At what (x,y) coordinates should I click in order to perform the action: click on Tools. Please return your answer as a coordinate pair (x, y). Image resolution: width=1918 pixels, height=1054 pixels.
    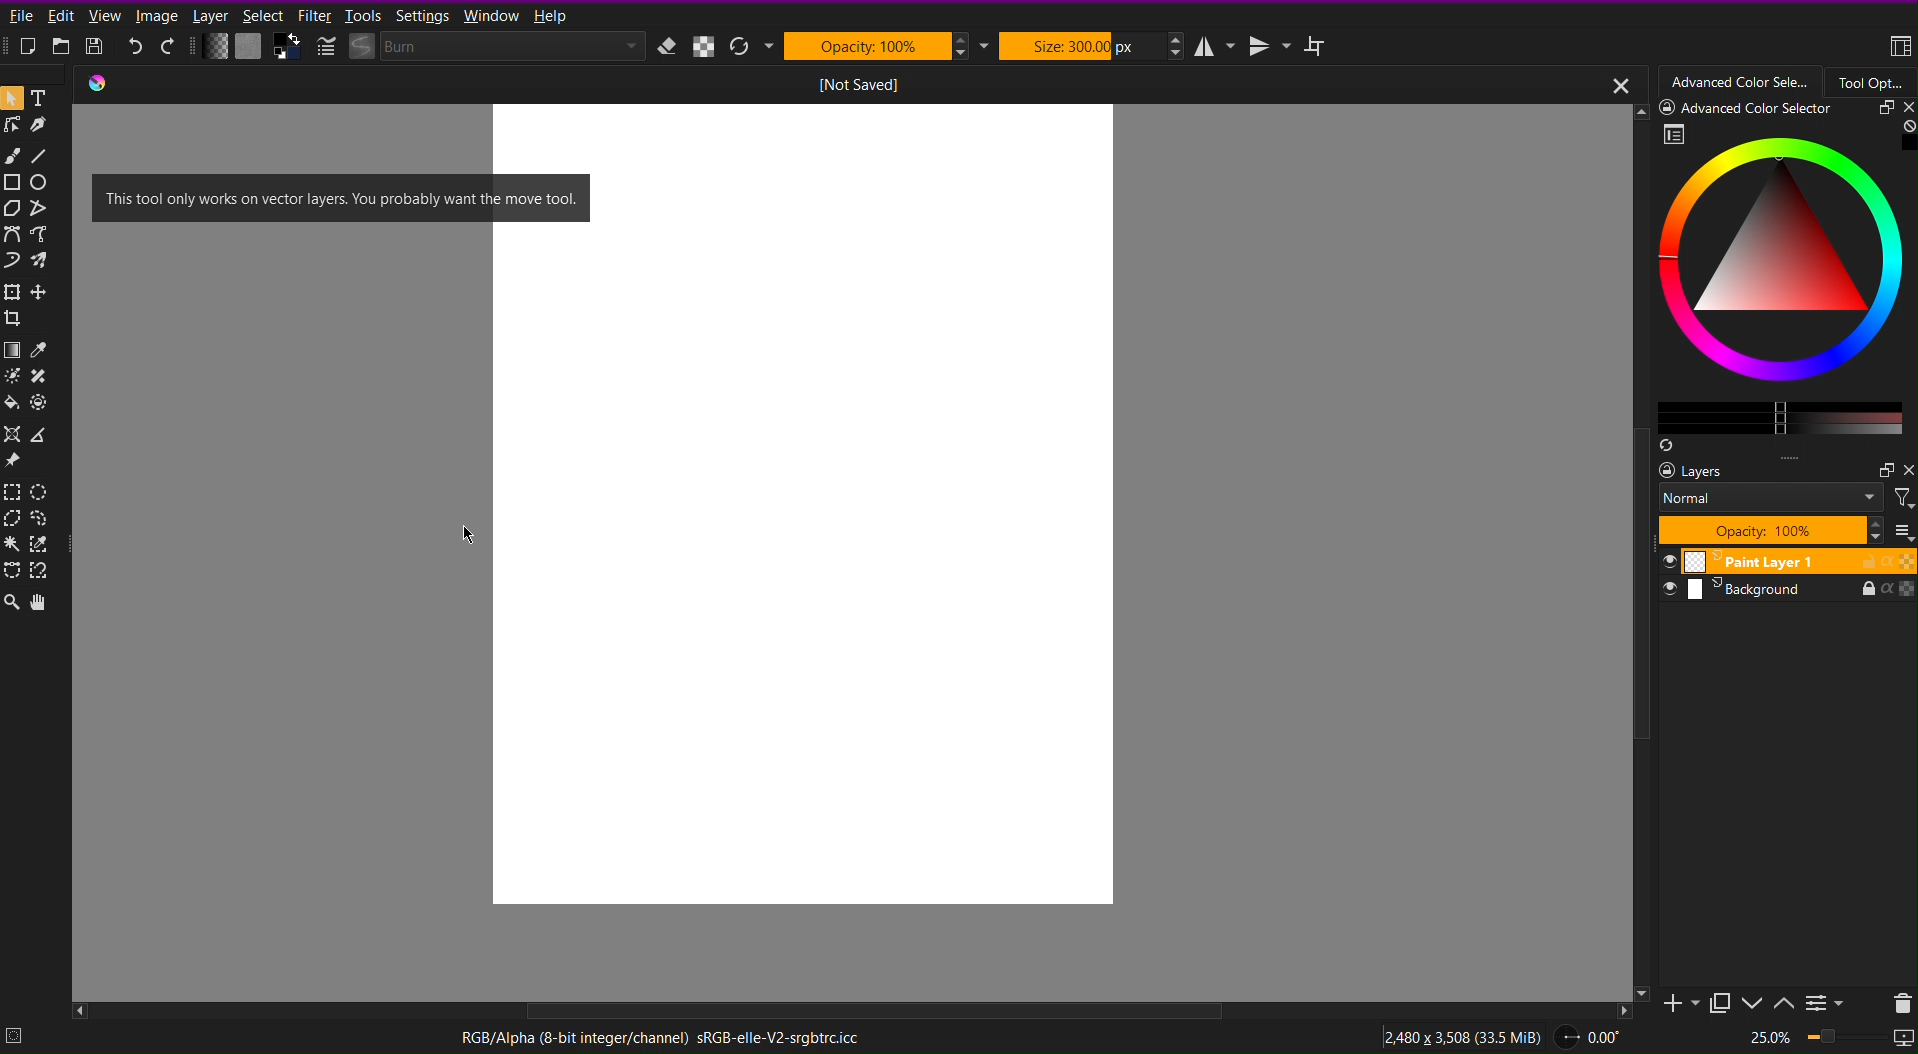
    Looking at the image, I should click on (364, 15).